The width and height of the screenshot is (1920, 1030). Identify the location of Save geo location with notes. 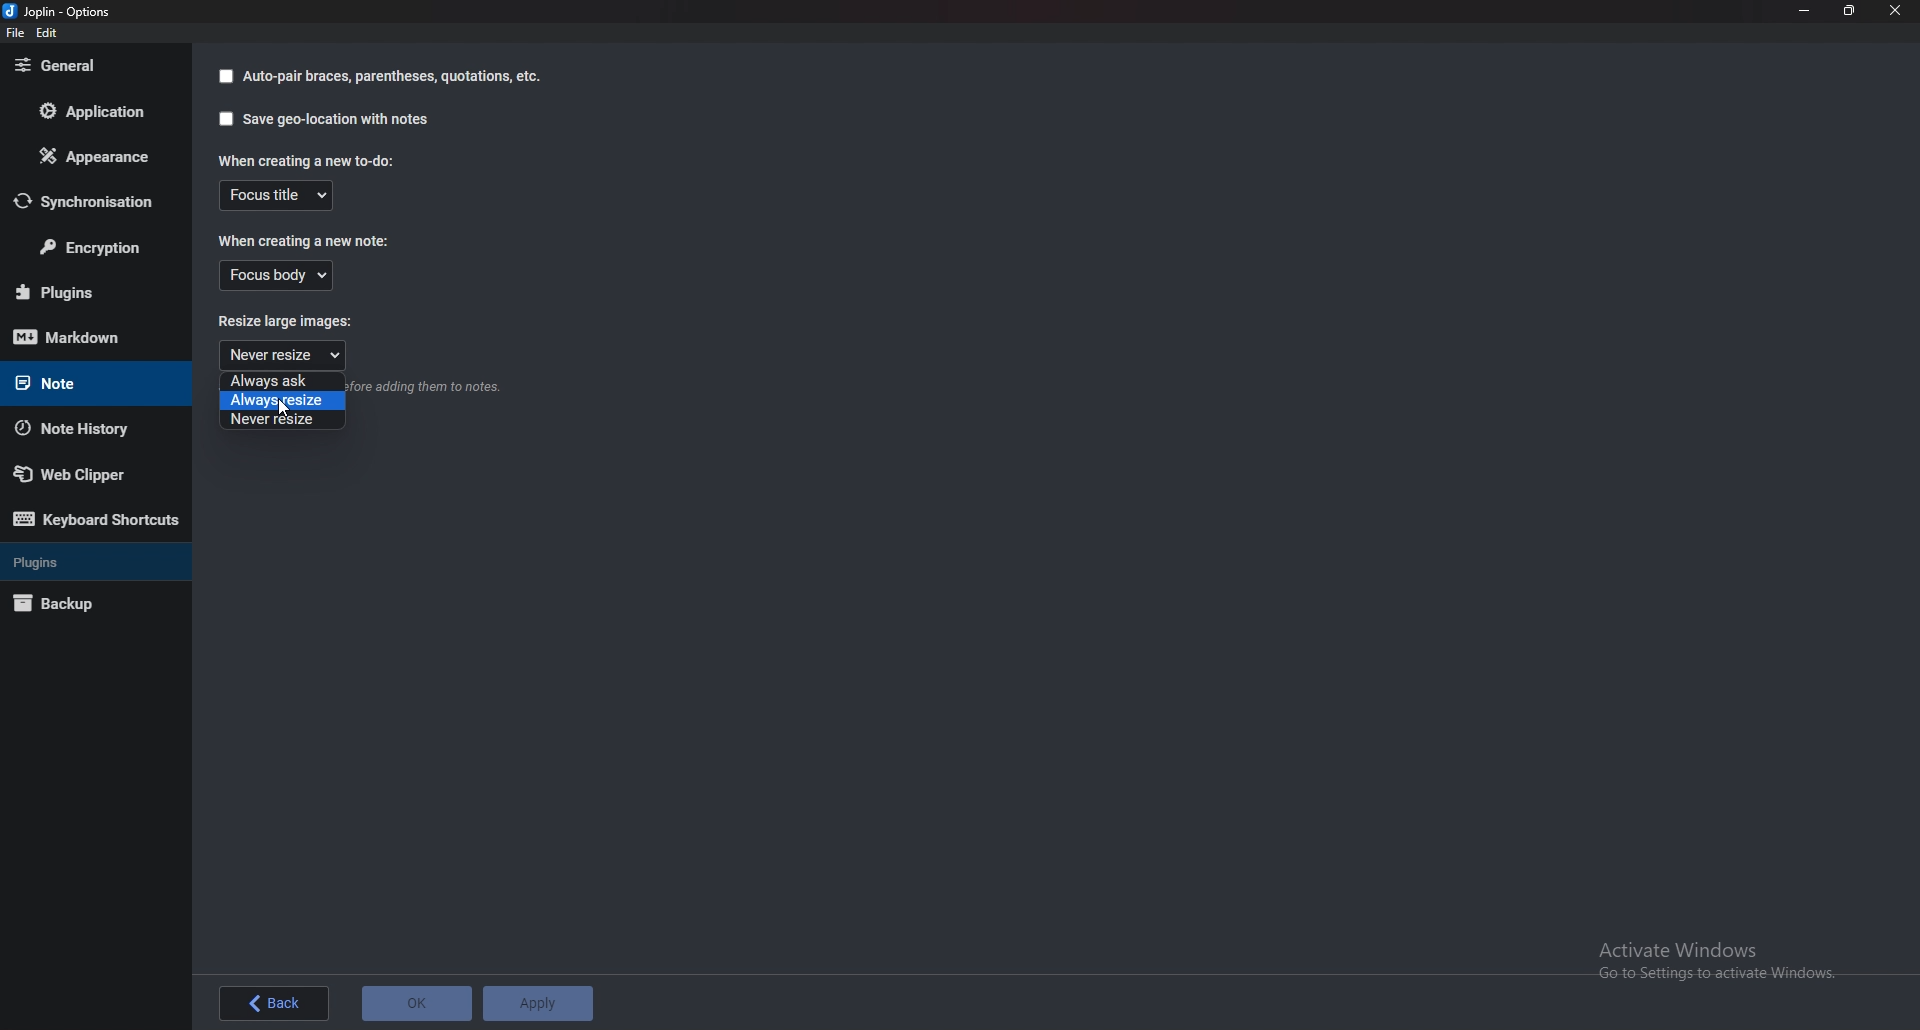
(326, 118).